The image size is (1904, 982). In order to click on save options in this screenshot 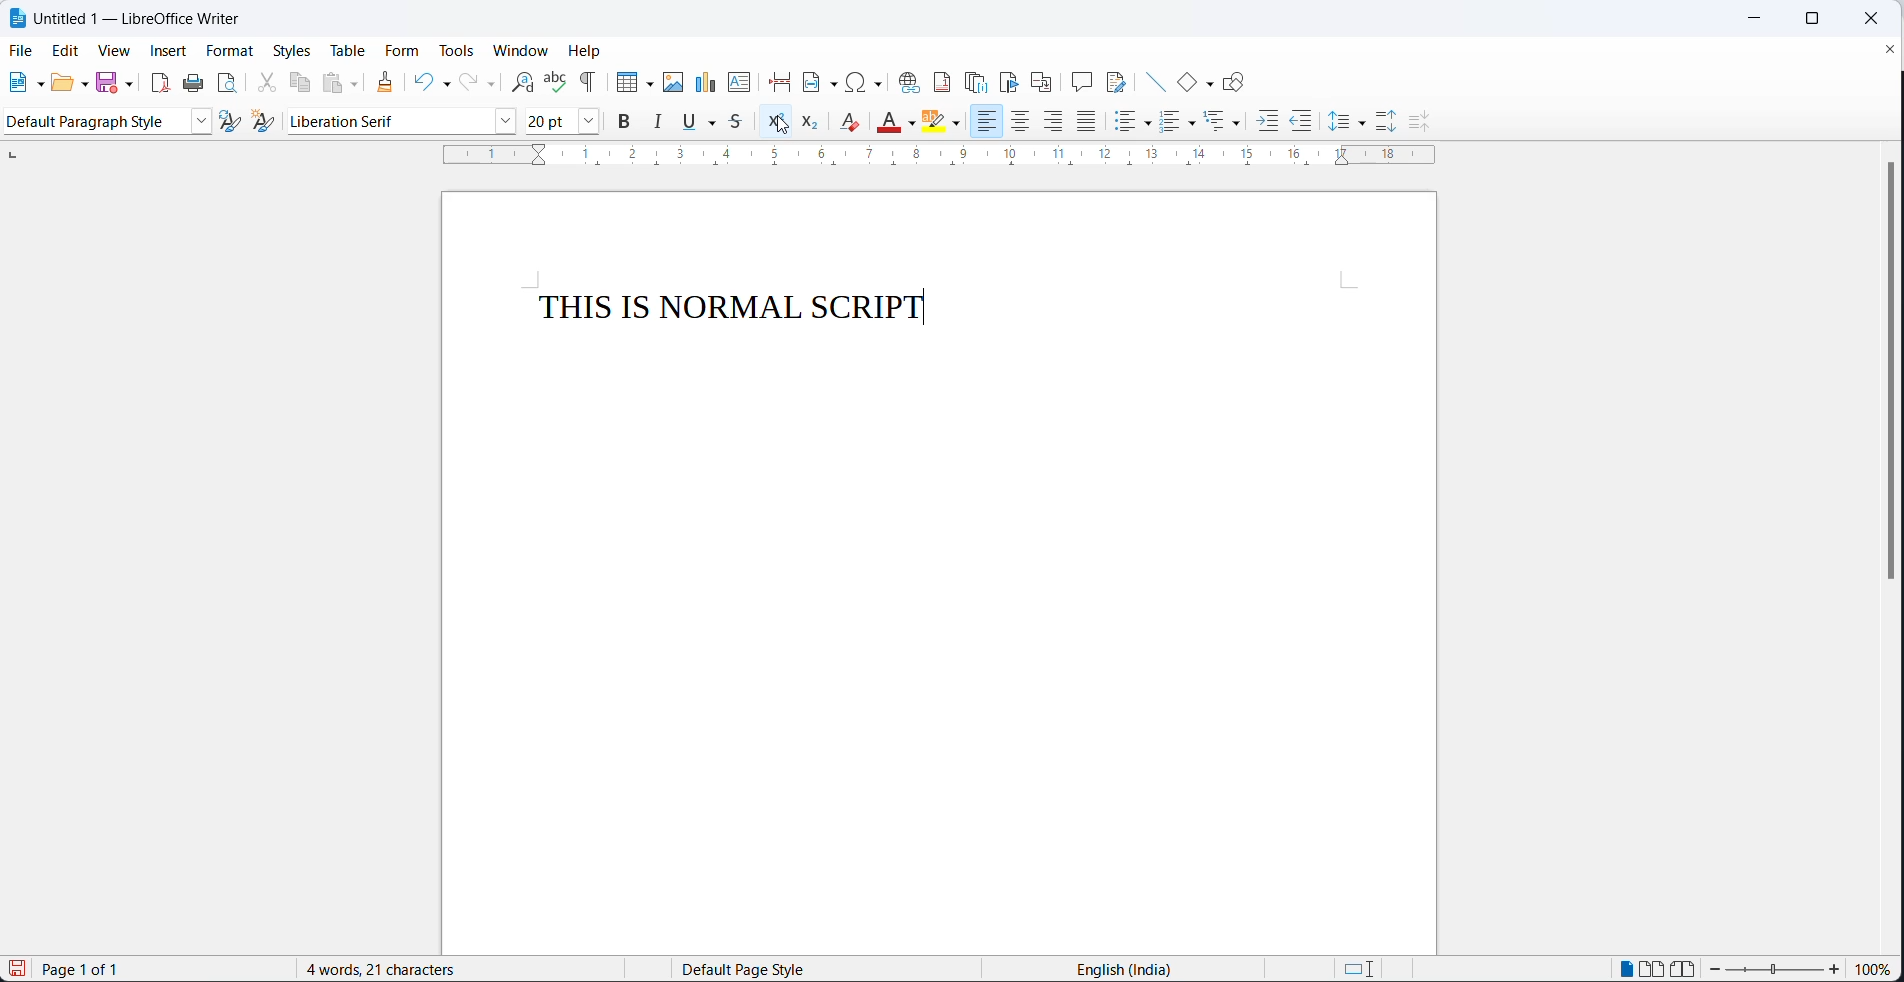, I will do `click(129, 84)`.